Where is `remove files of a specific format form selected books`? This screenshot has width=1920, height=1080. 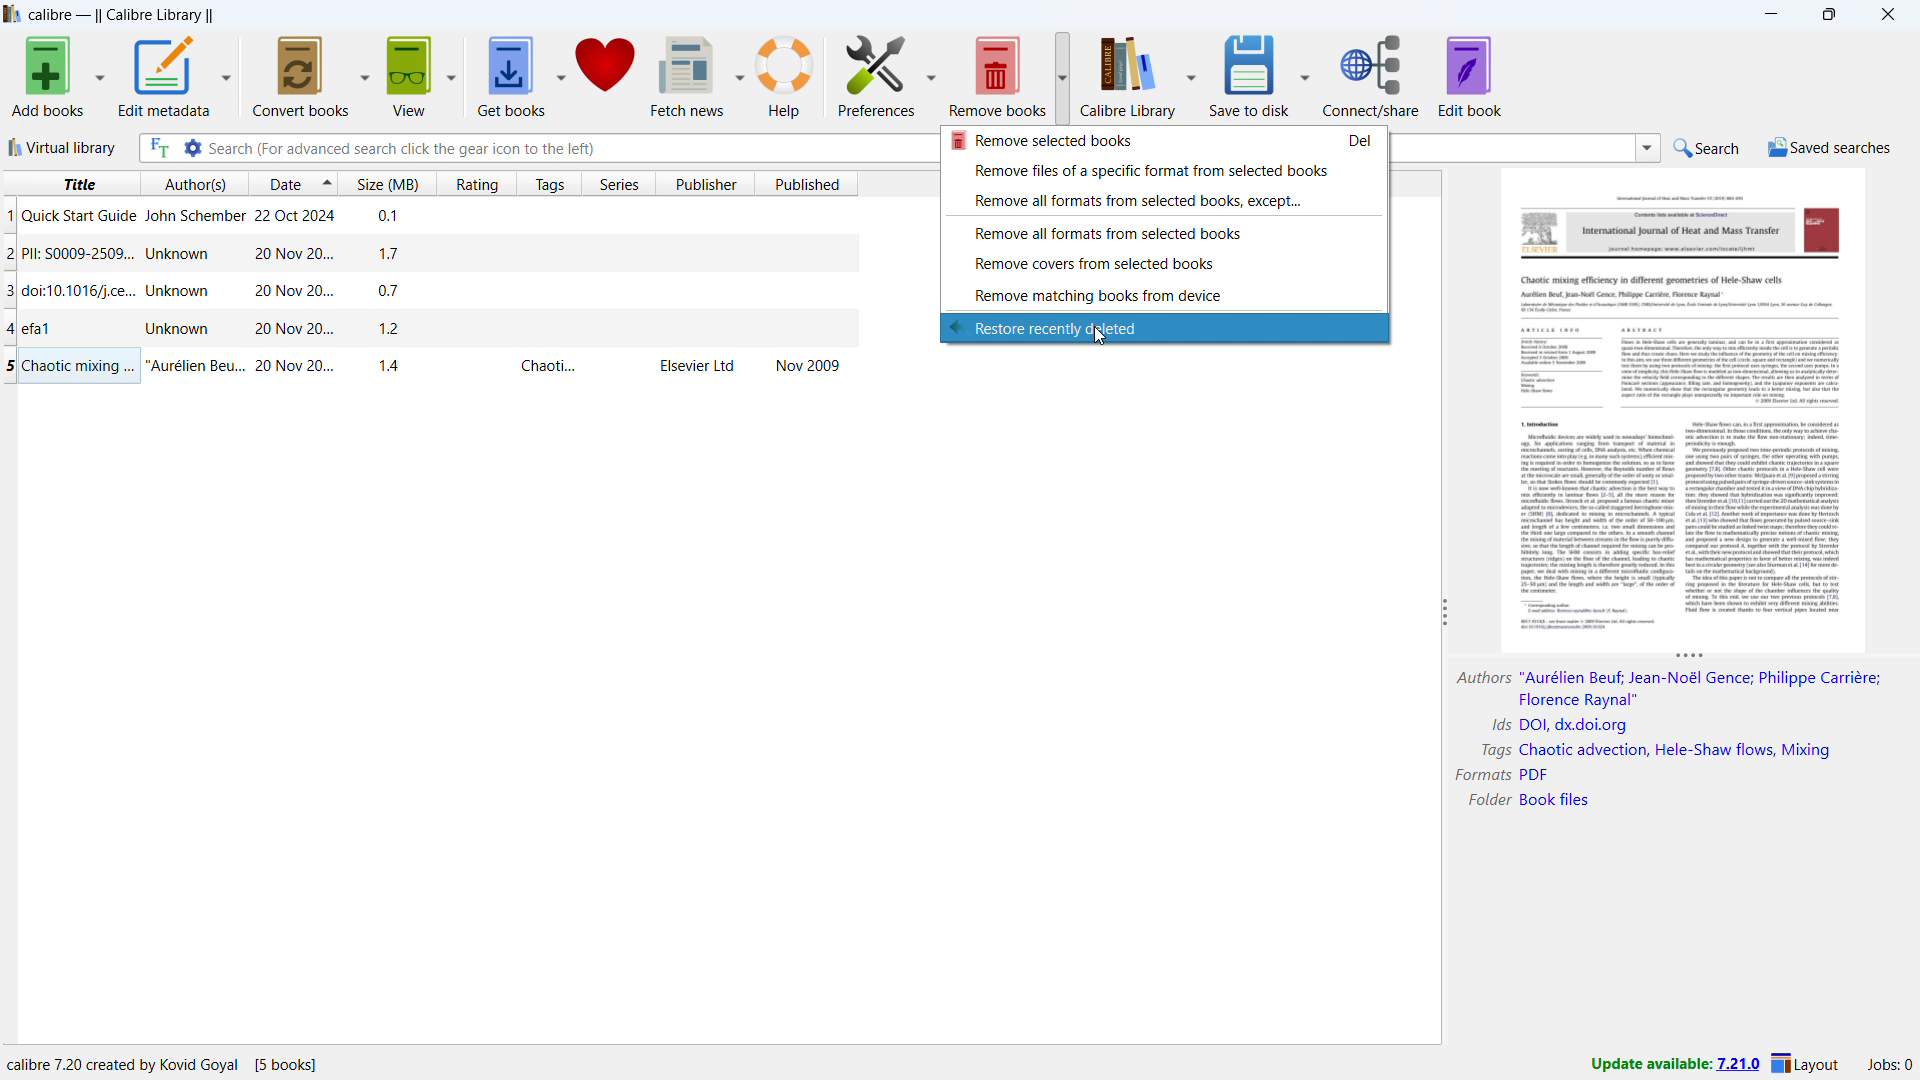
remove files of a specific format form selected books is located at coordinates (1163, 170).